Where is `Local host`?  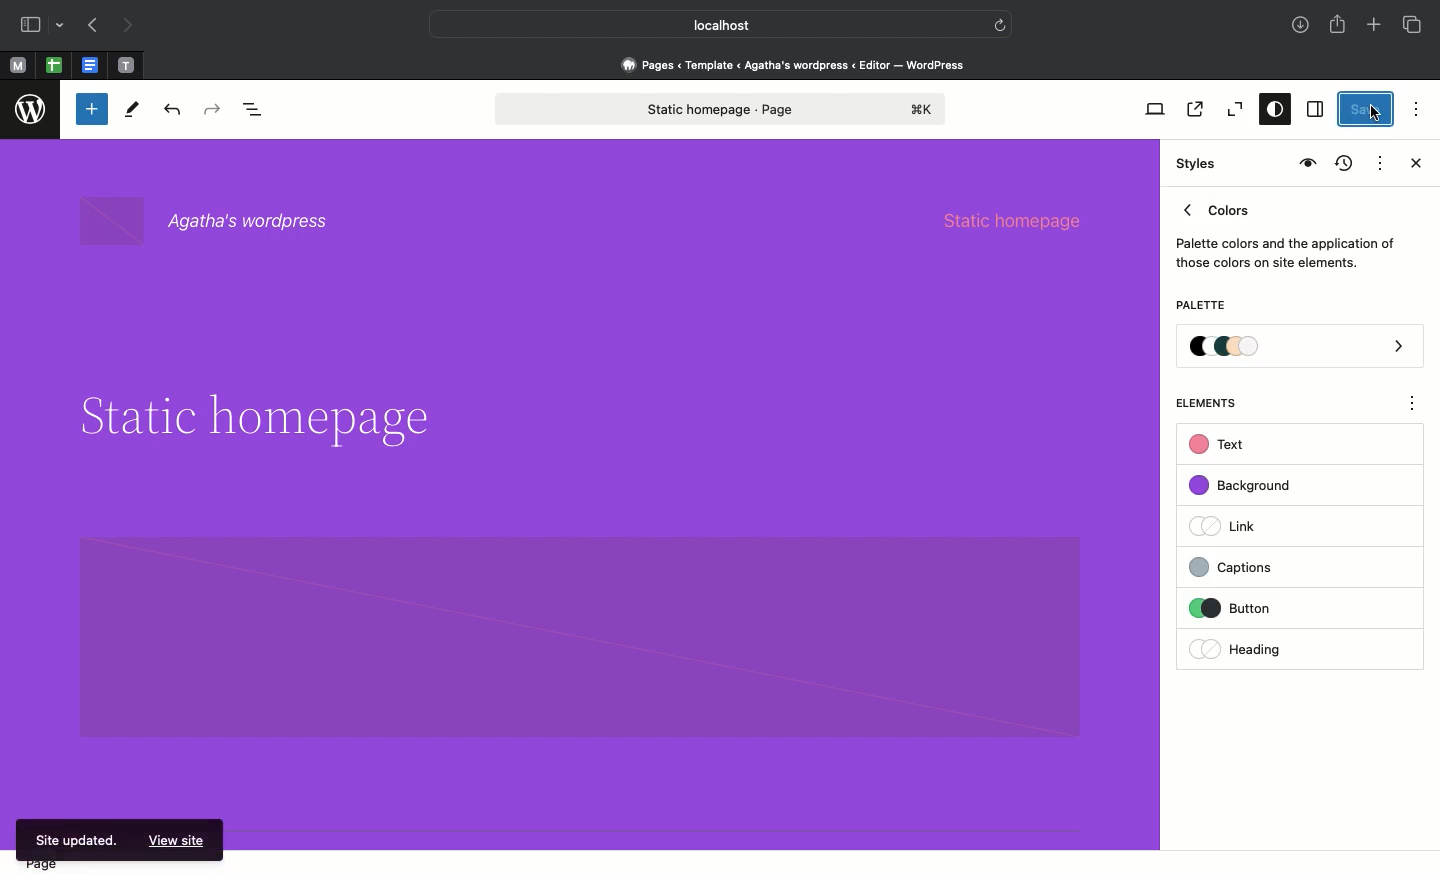 Local host is located at coordinates (706, 24).